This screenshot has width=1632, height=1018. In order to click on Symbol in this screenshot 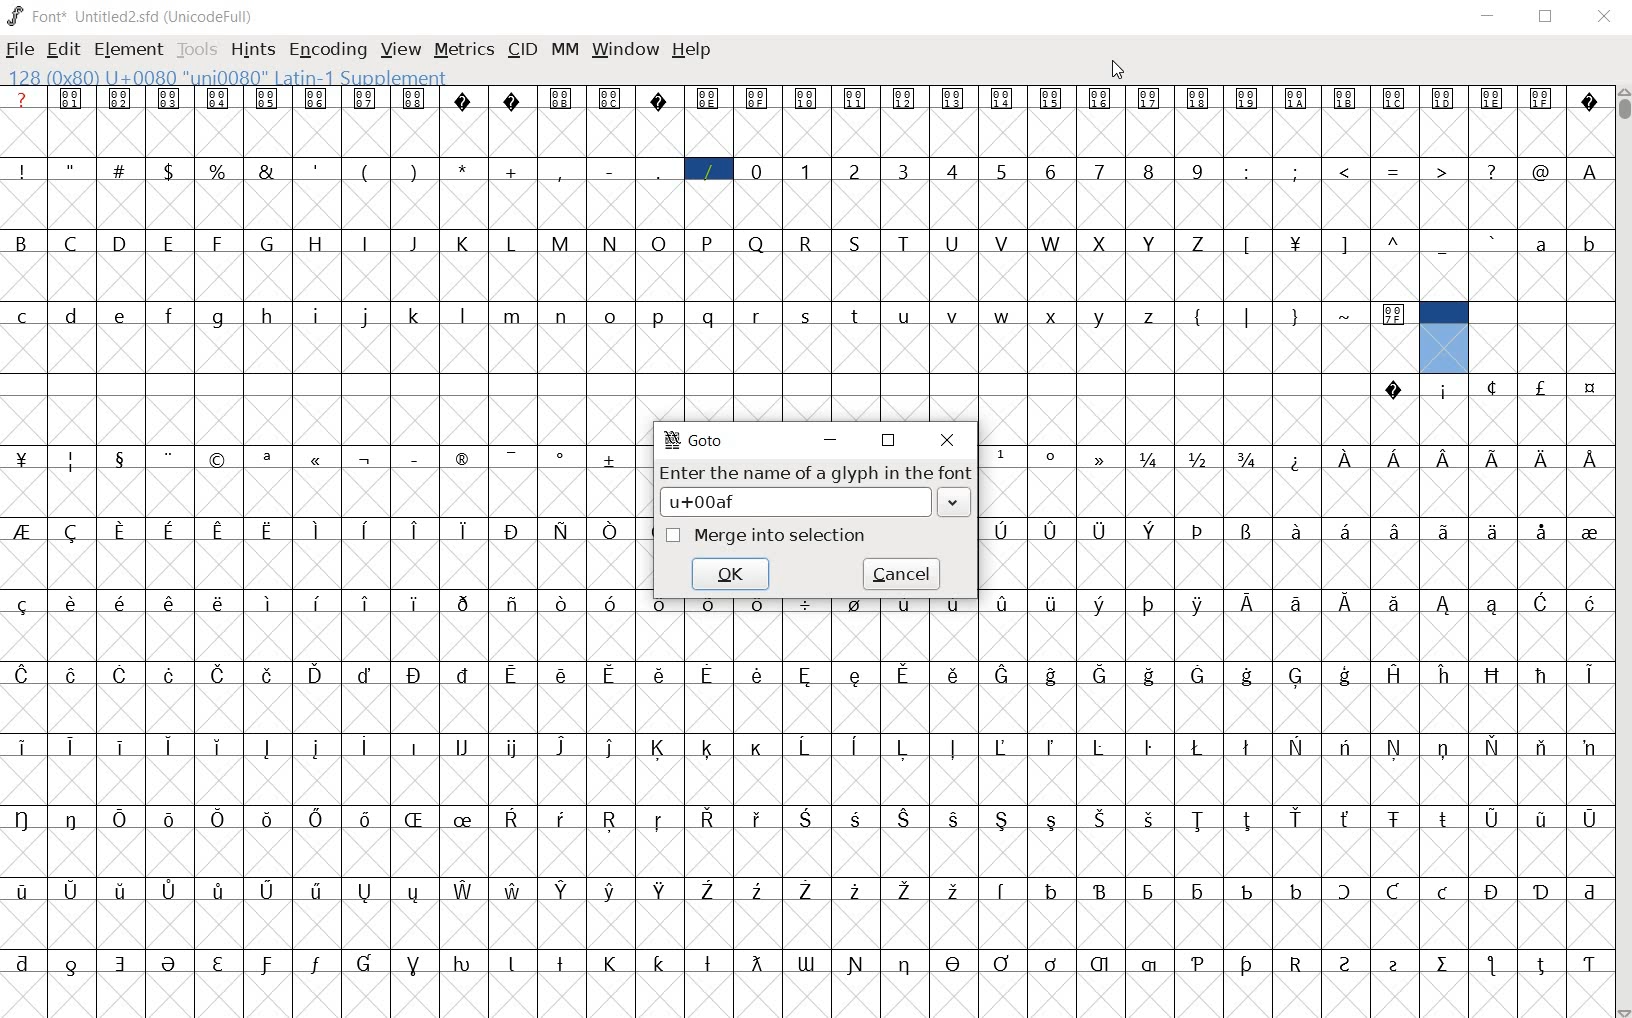, I will do `click(20, 891)`.